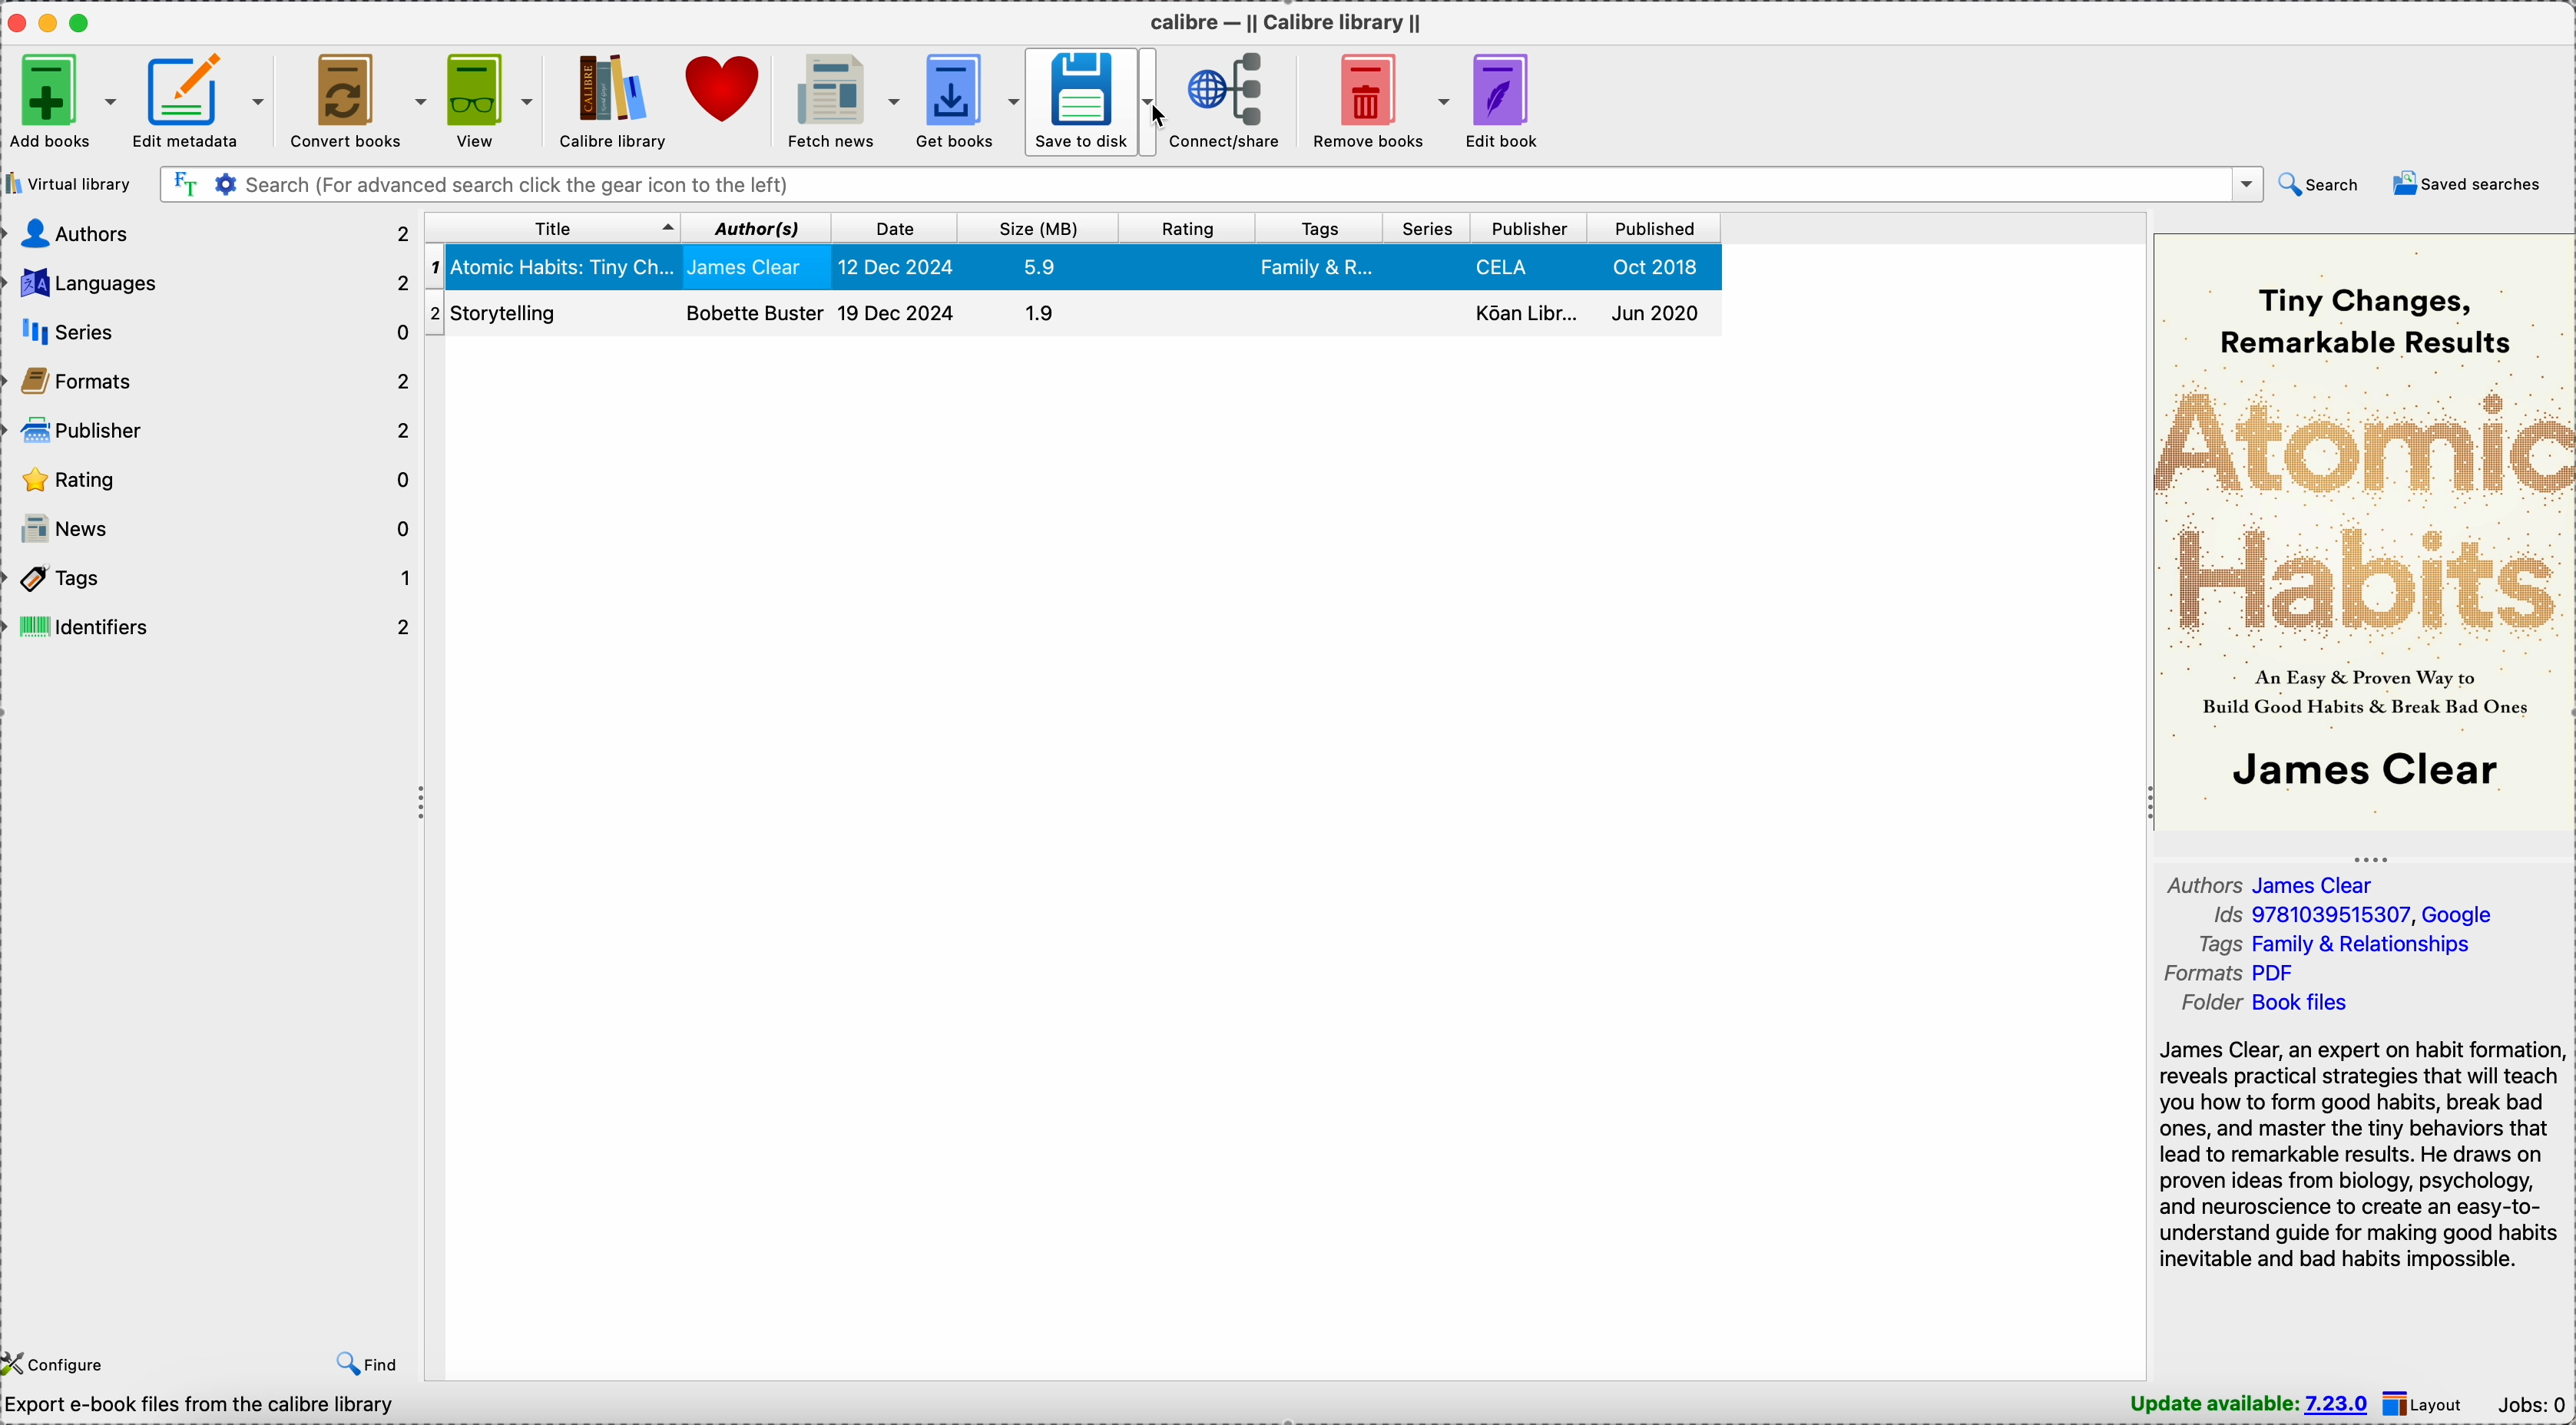  Describe the element at coordinates (758, 227) in the screenshot. I see `author(s)` at that location.